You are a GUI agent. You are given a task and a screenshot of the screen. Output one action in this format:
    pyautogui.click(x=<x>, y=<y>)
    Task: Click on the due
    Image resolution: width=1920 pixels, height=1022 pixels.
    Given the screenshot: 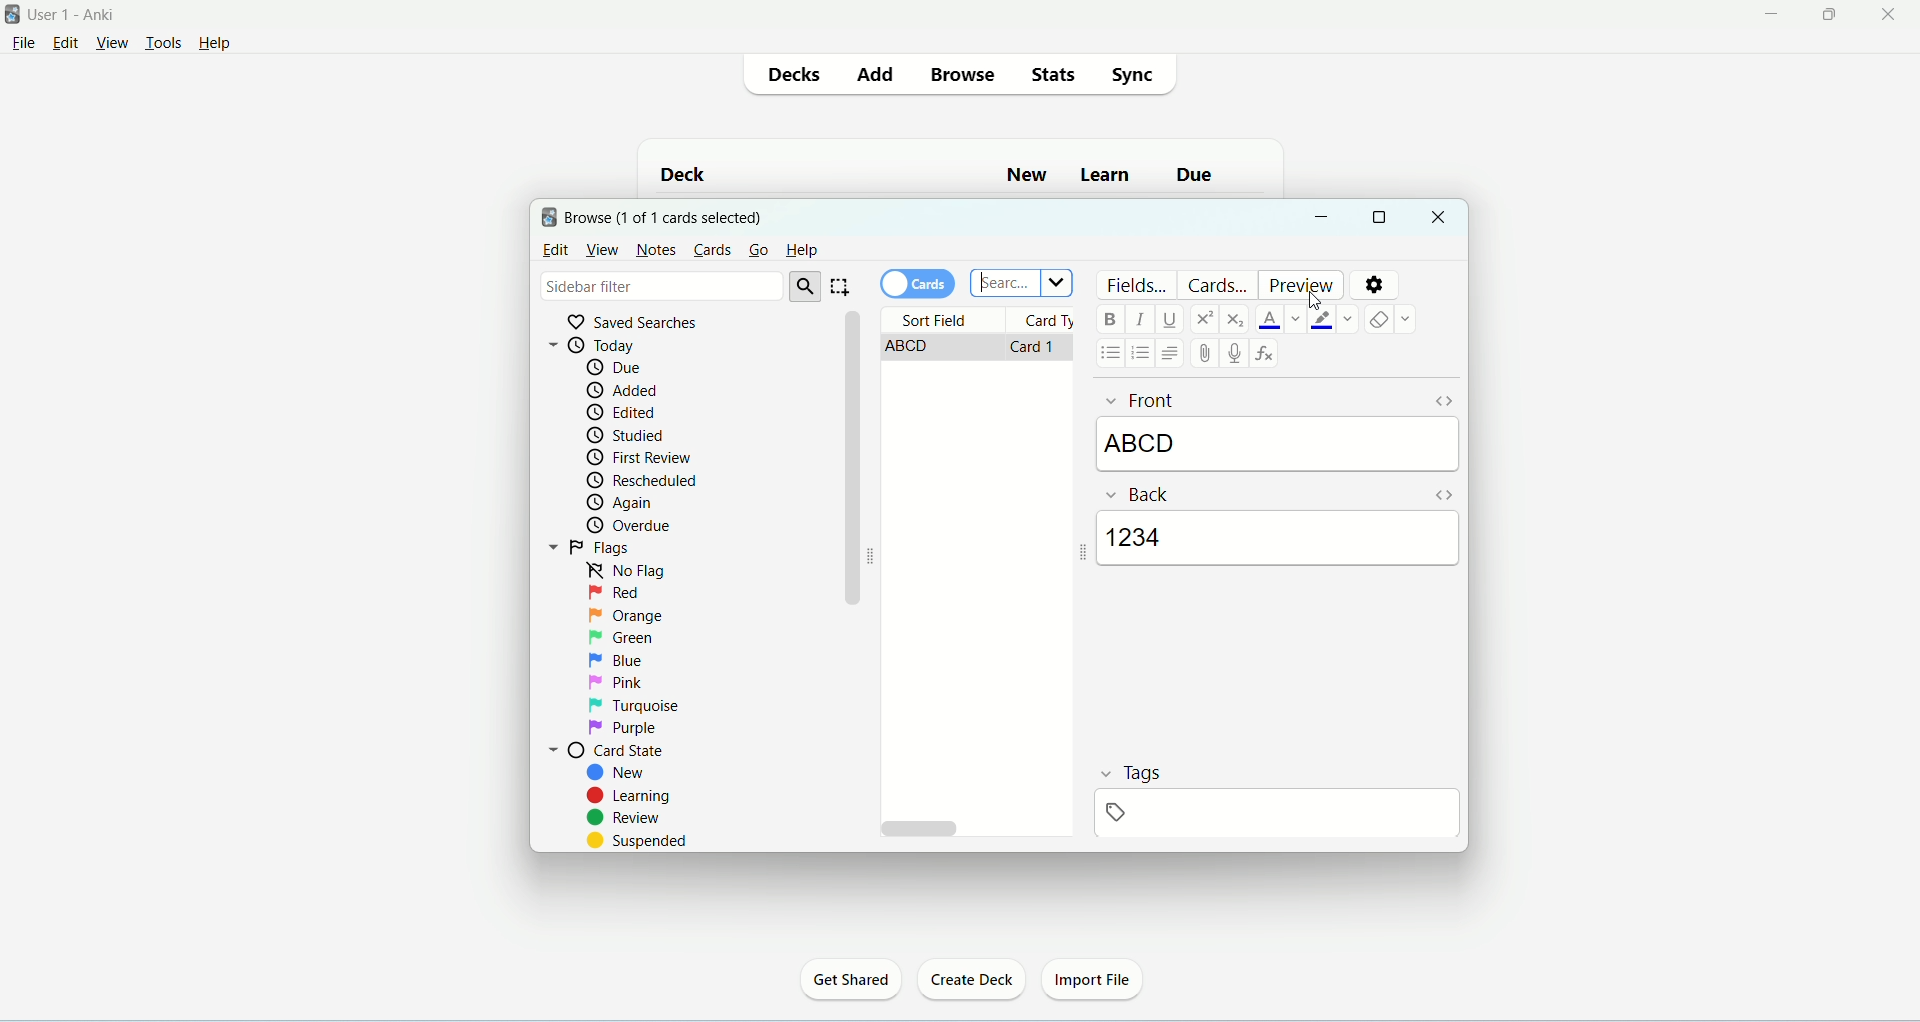 What is the action you would take?
    pyautogui.click(x=620, y=367)
    